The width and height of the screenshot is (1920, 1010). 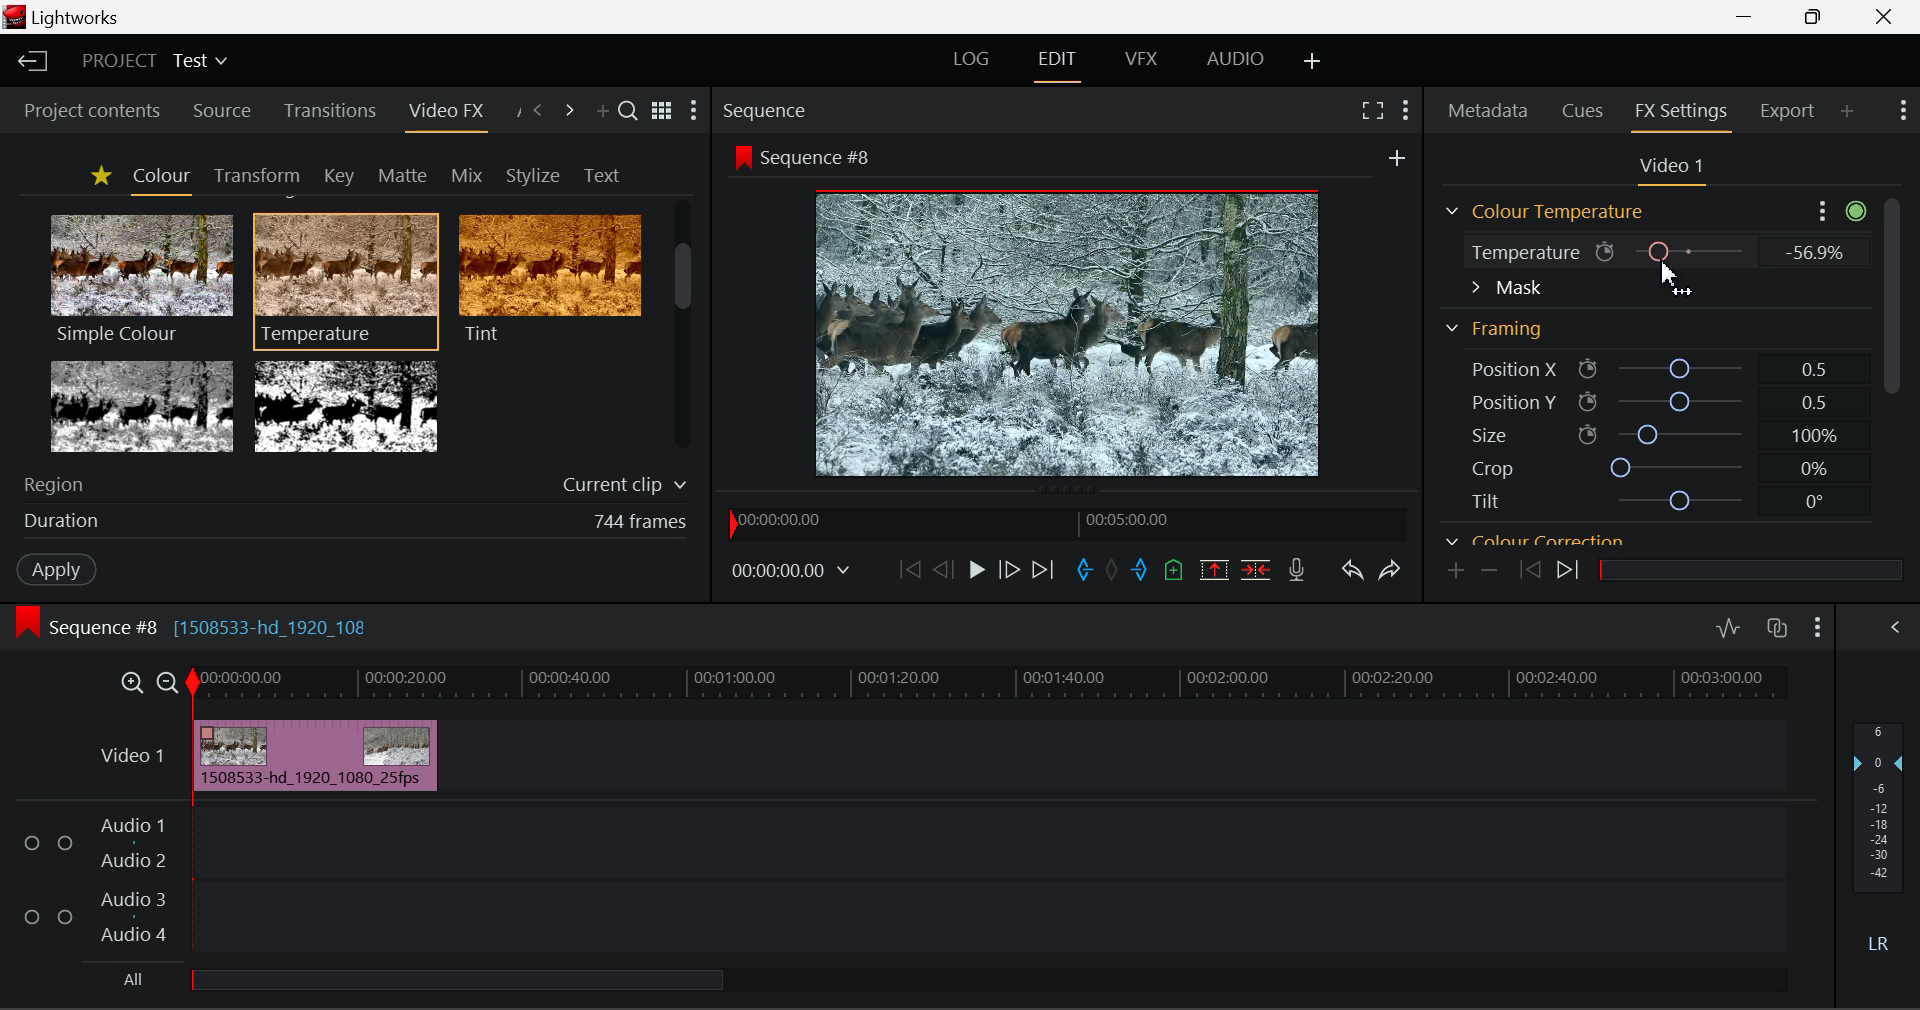 I want to click on Mix, so click(x=468, y=172).